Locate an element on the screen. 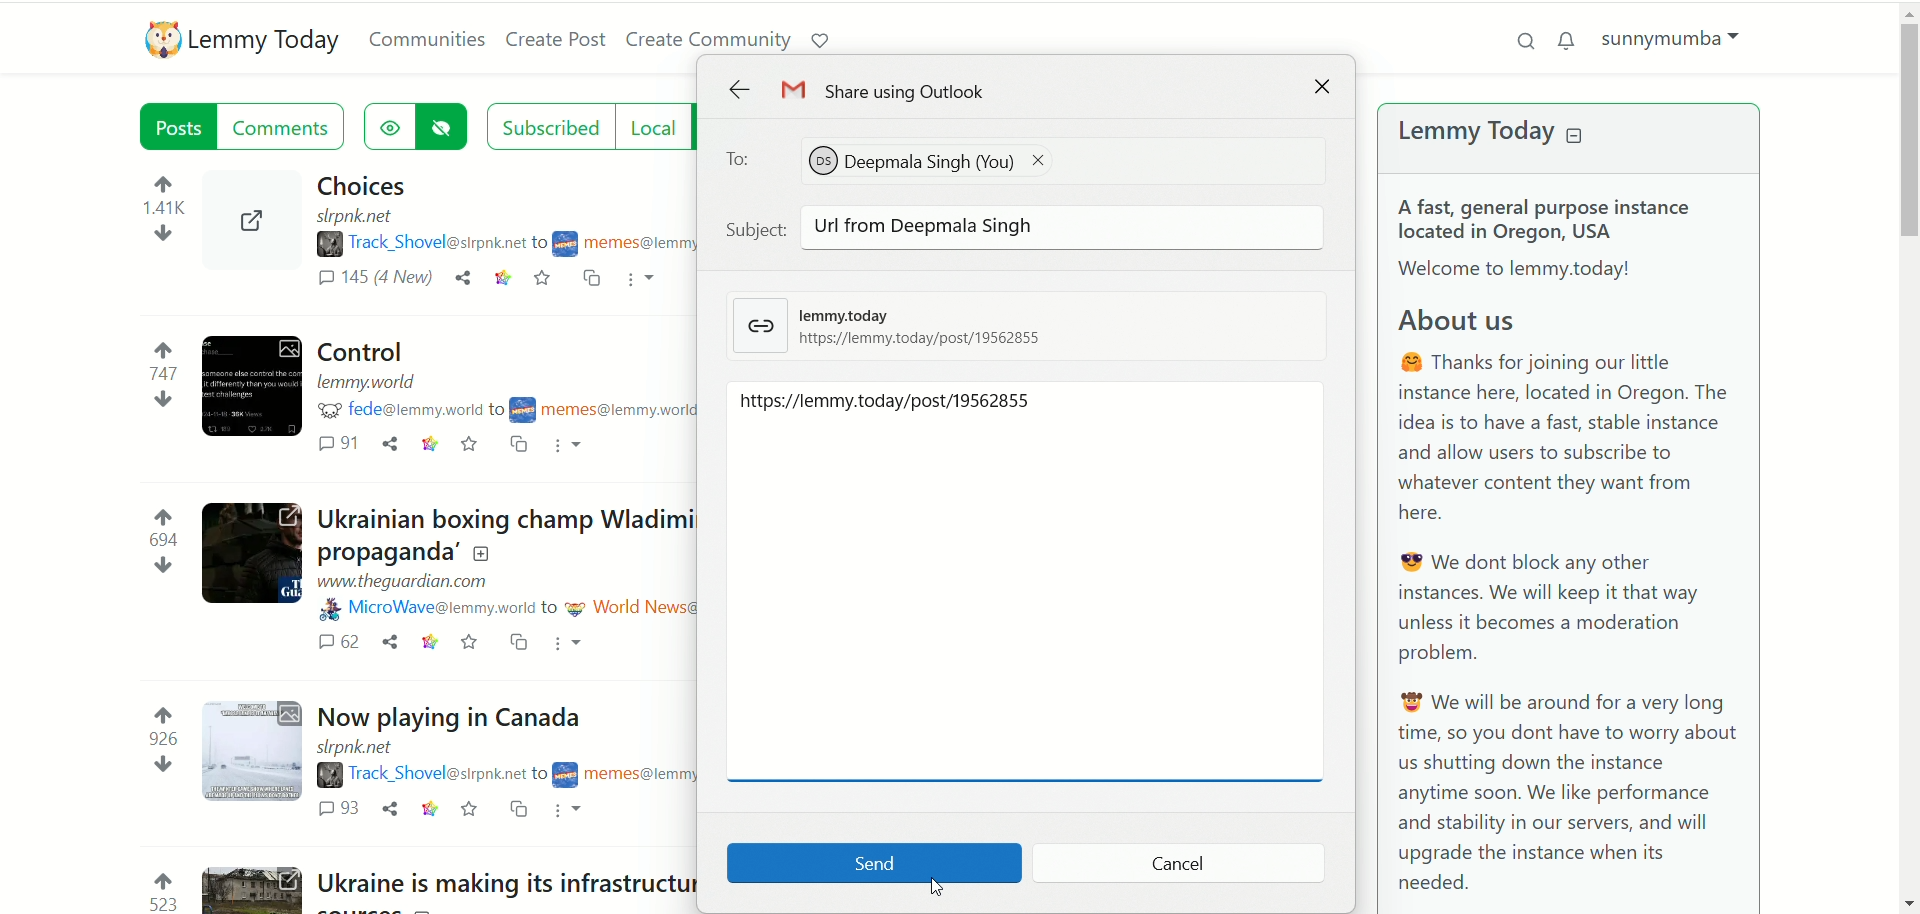 The height and width of the screenshot is (914, 1920). cancel is located at coordinates (1185, 868).